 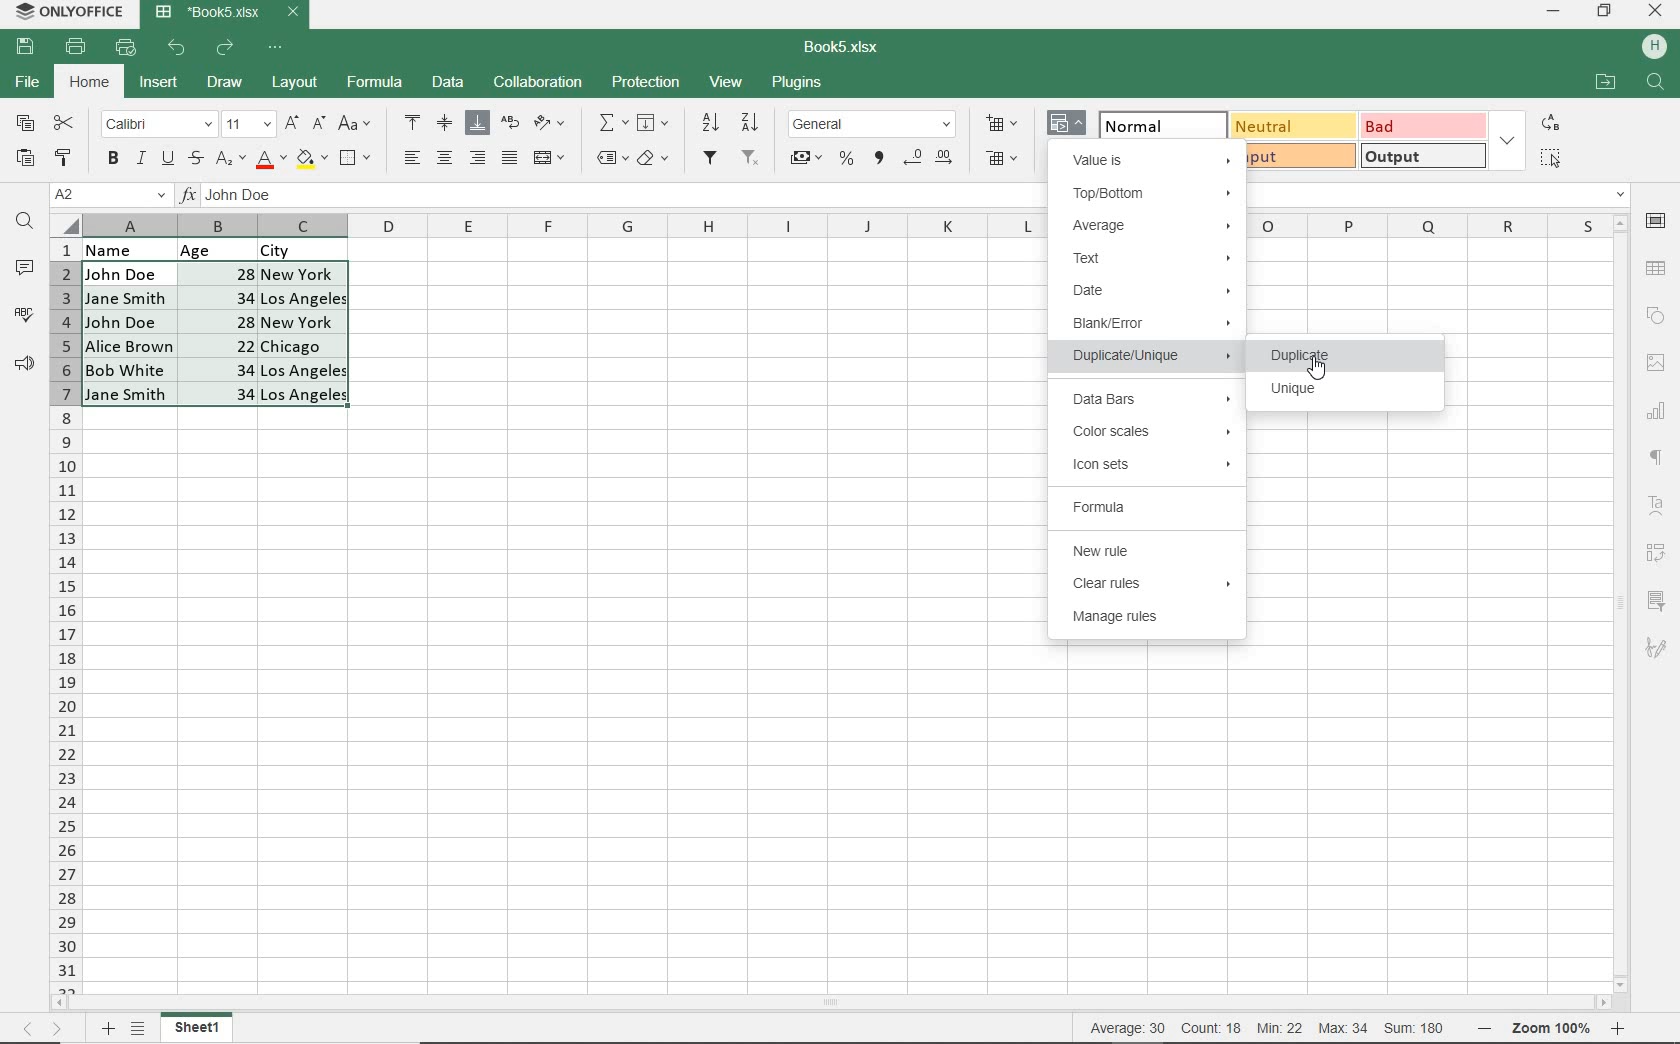 What do you see at coordinates (198, 1028) in the screenshot?
I see `sheet 1` at bounding box center [198, 1028].